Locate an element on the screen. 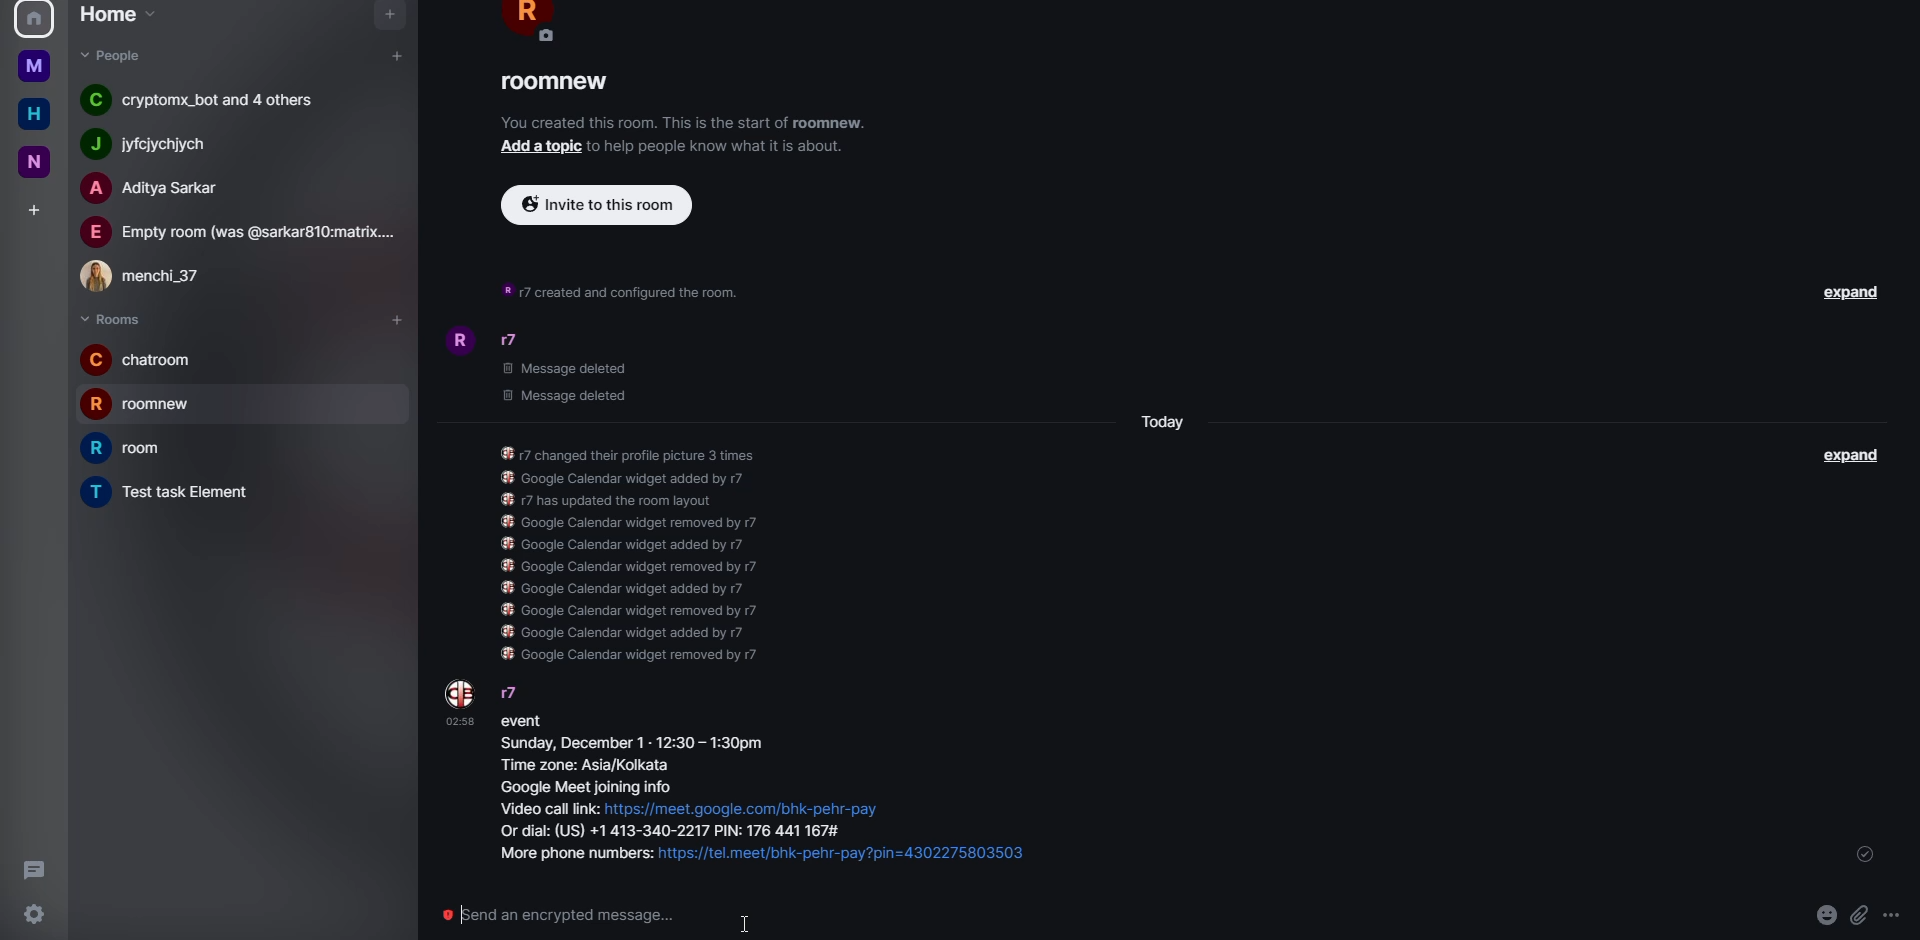 This screenshot has width=1920, height=940. emoji is located at coordinates (1824, 916).